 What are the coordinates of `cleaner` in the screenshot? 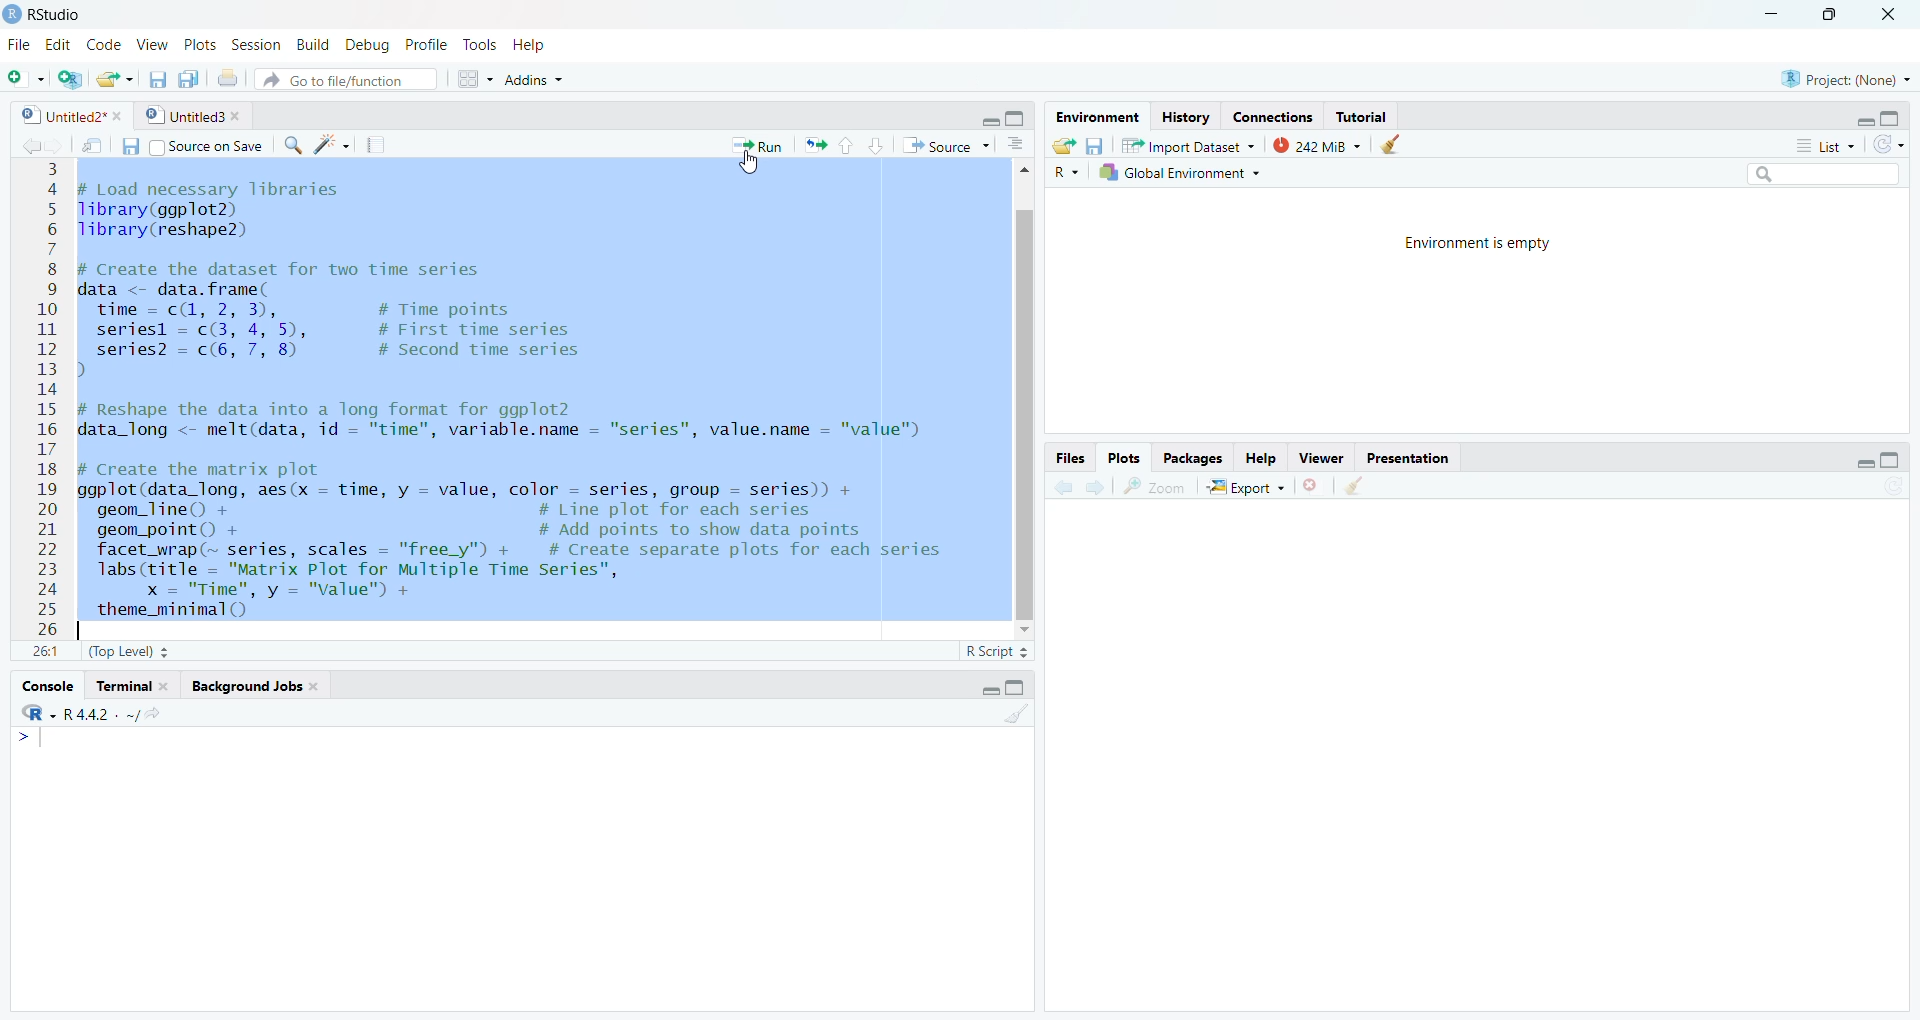 It's located at (1400, 144).